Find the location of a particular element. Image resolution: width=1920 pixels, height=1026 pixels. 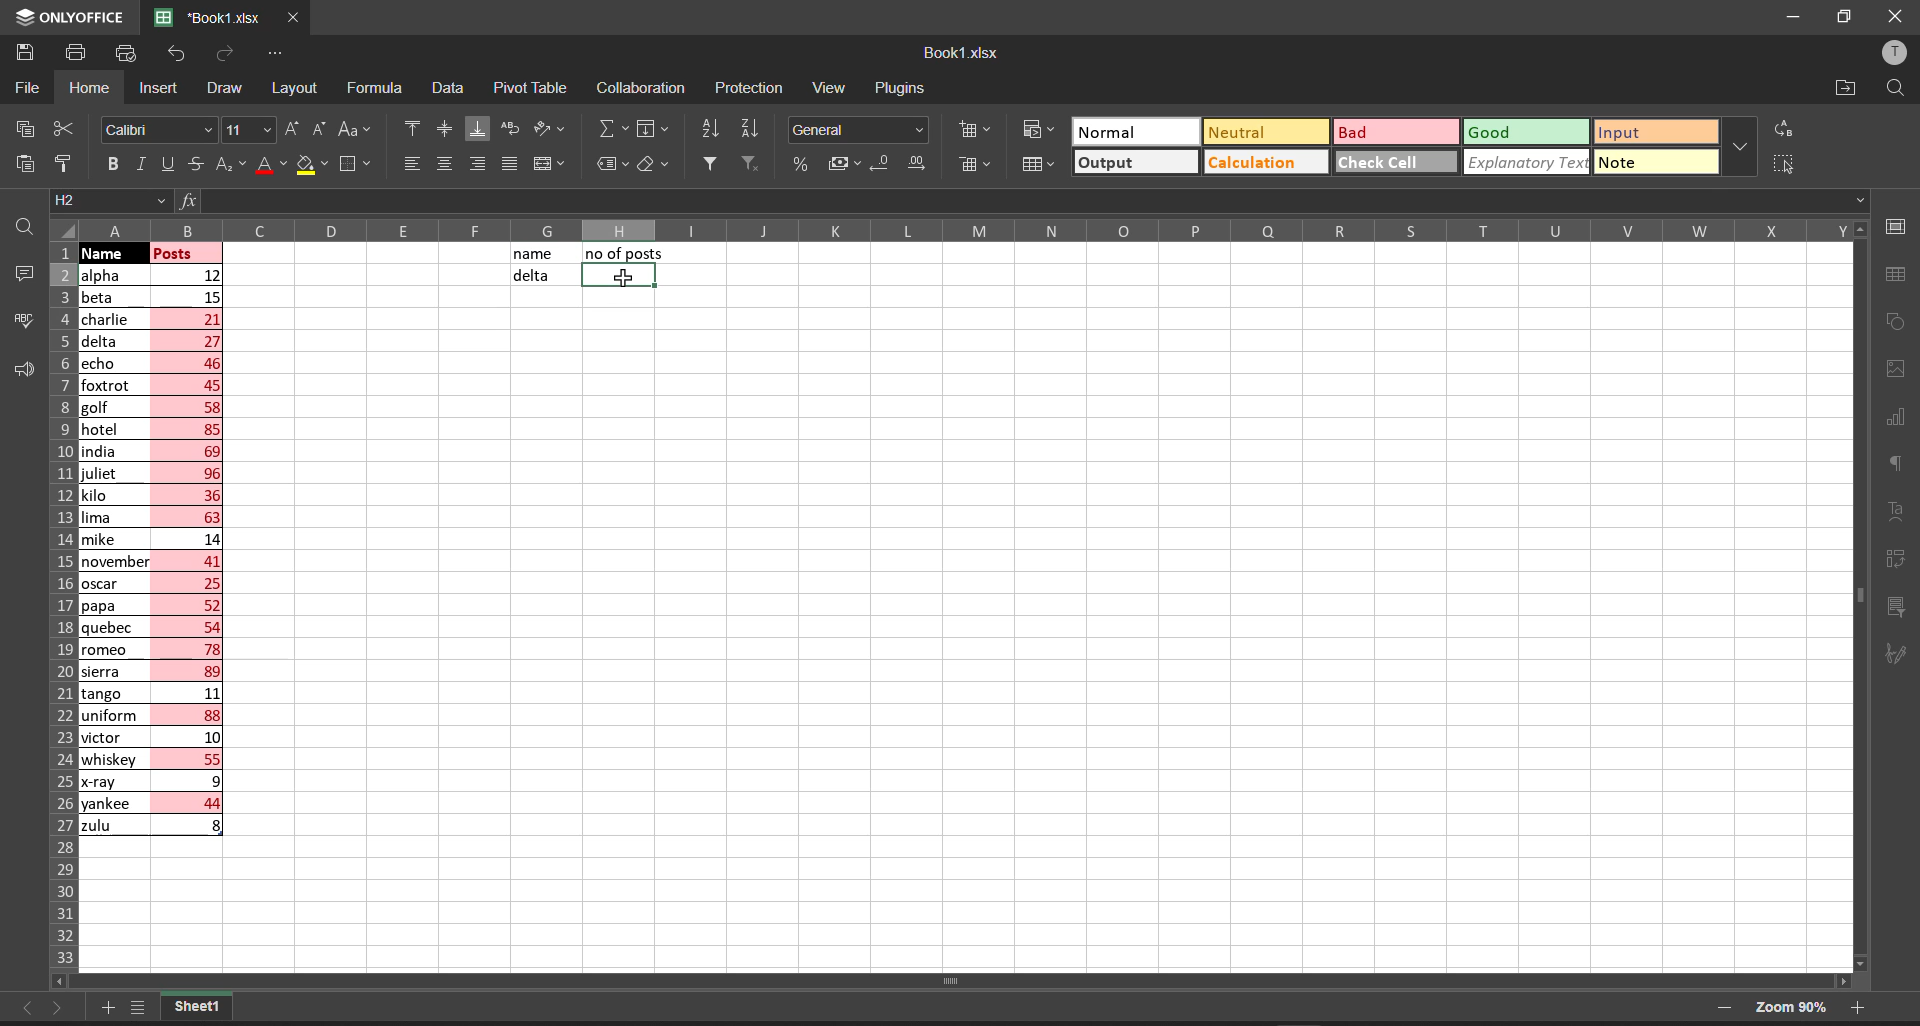

name is located at coordinates (535, 254).